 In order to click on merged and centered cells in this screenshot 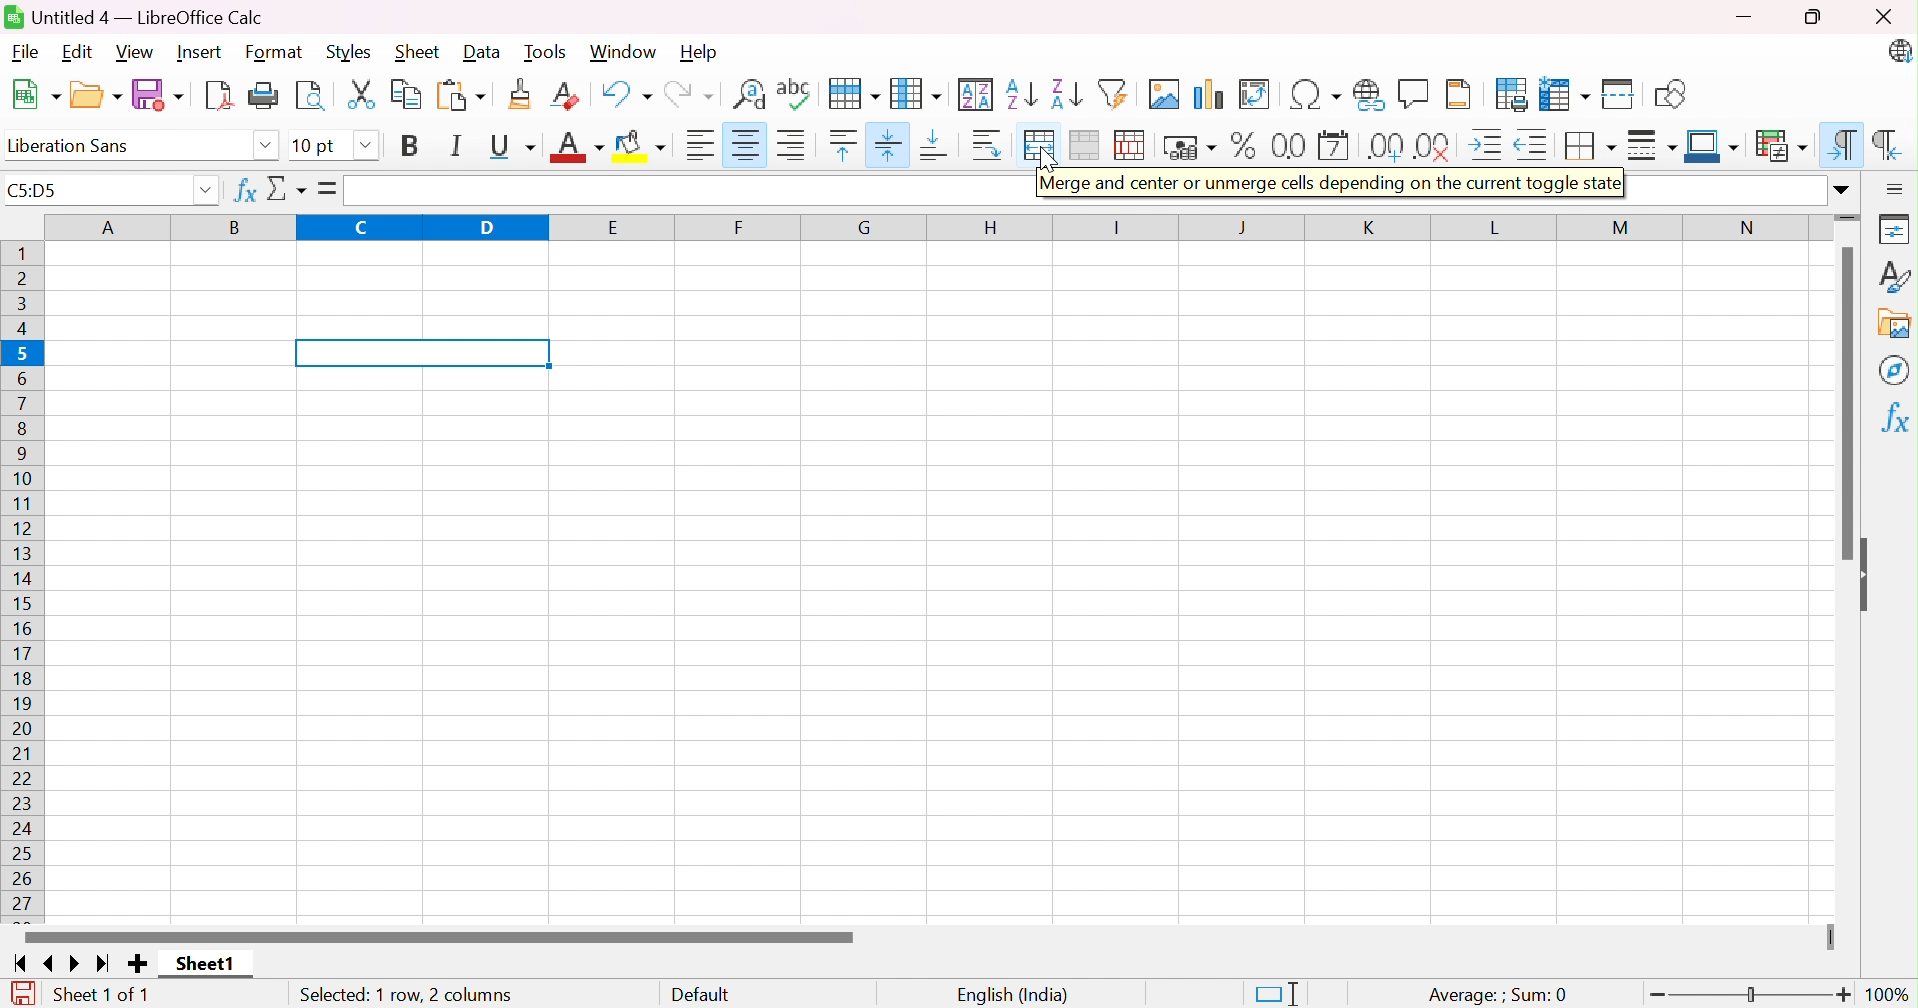, I will do `click(422, 351)`.